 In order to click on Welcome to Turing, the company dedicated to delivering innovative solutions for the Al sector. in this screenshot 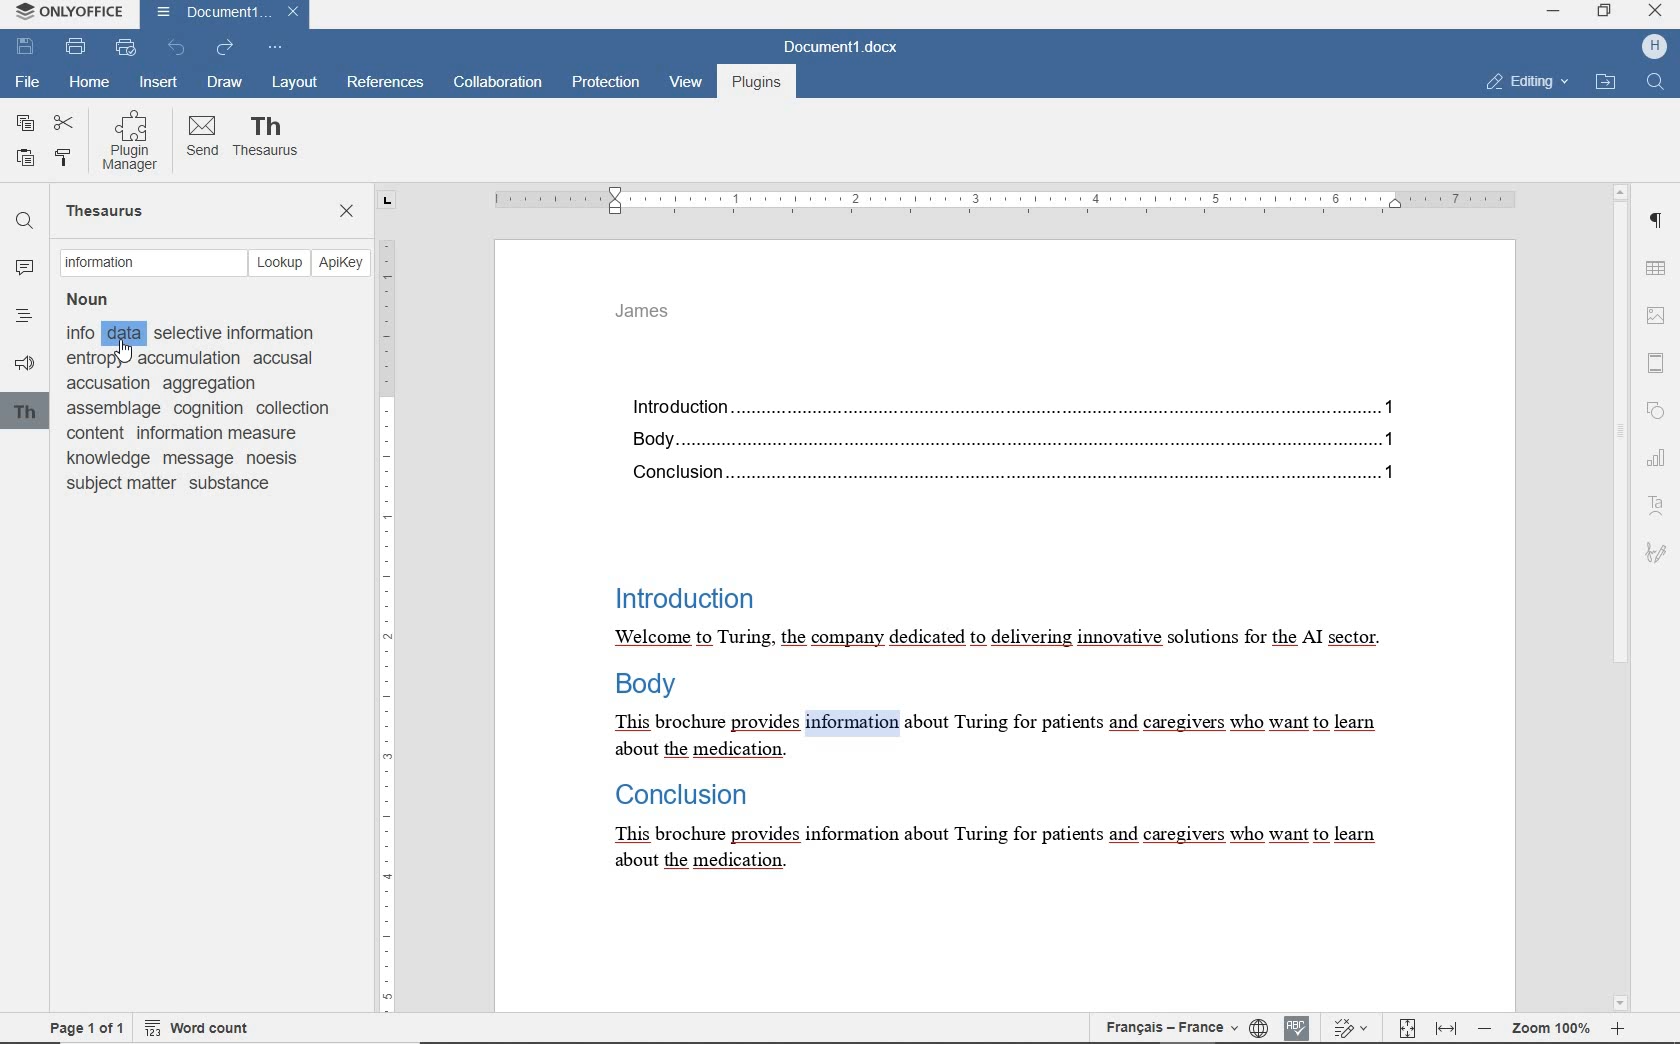, I will do `click(1013, 638)`.